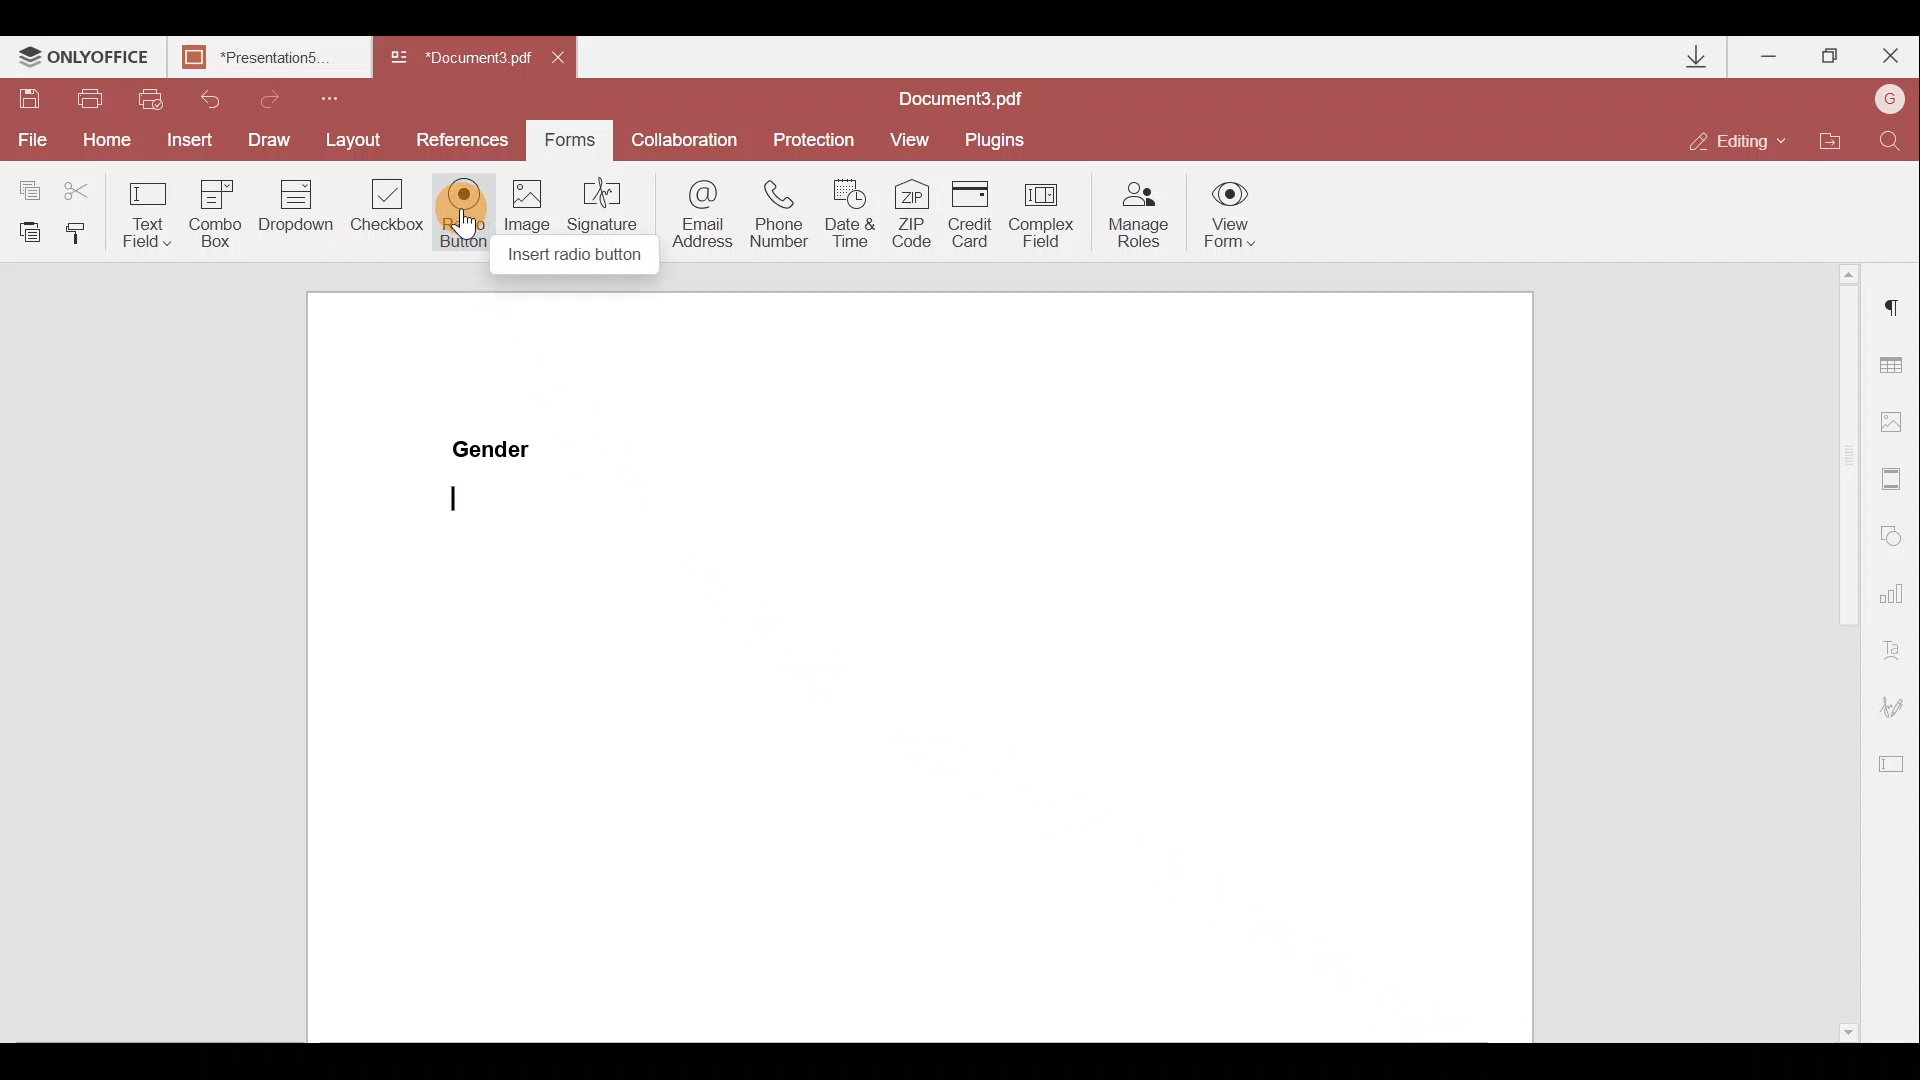 Image resolution: width=1920 pixels, height=1080 pixels. What do you see at coordinates (1133, 214) in the screenshot?
I see `Manage roles` at bounding box center [1133, 214].